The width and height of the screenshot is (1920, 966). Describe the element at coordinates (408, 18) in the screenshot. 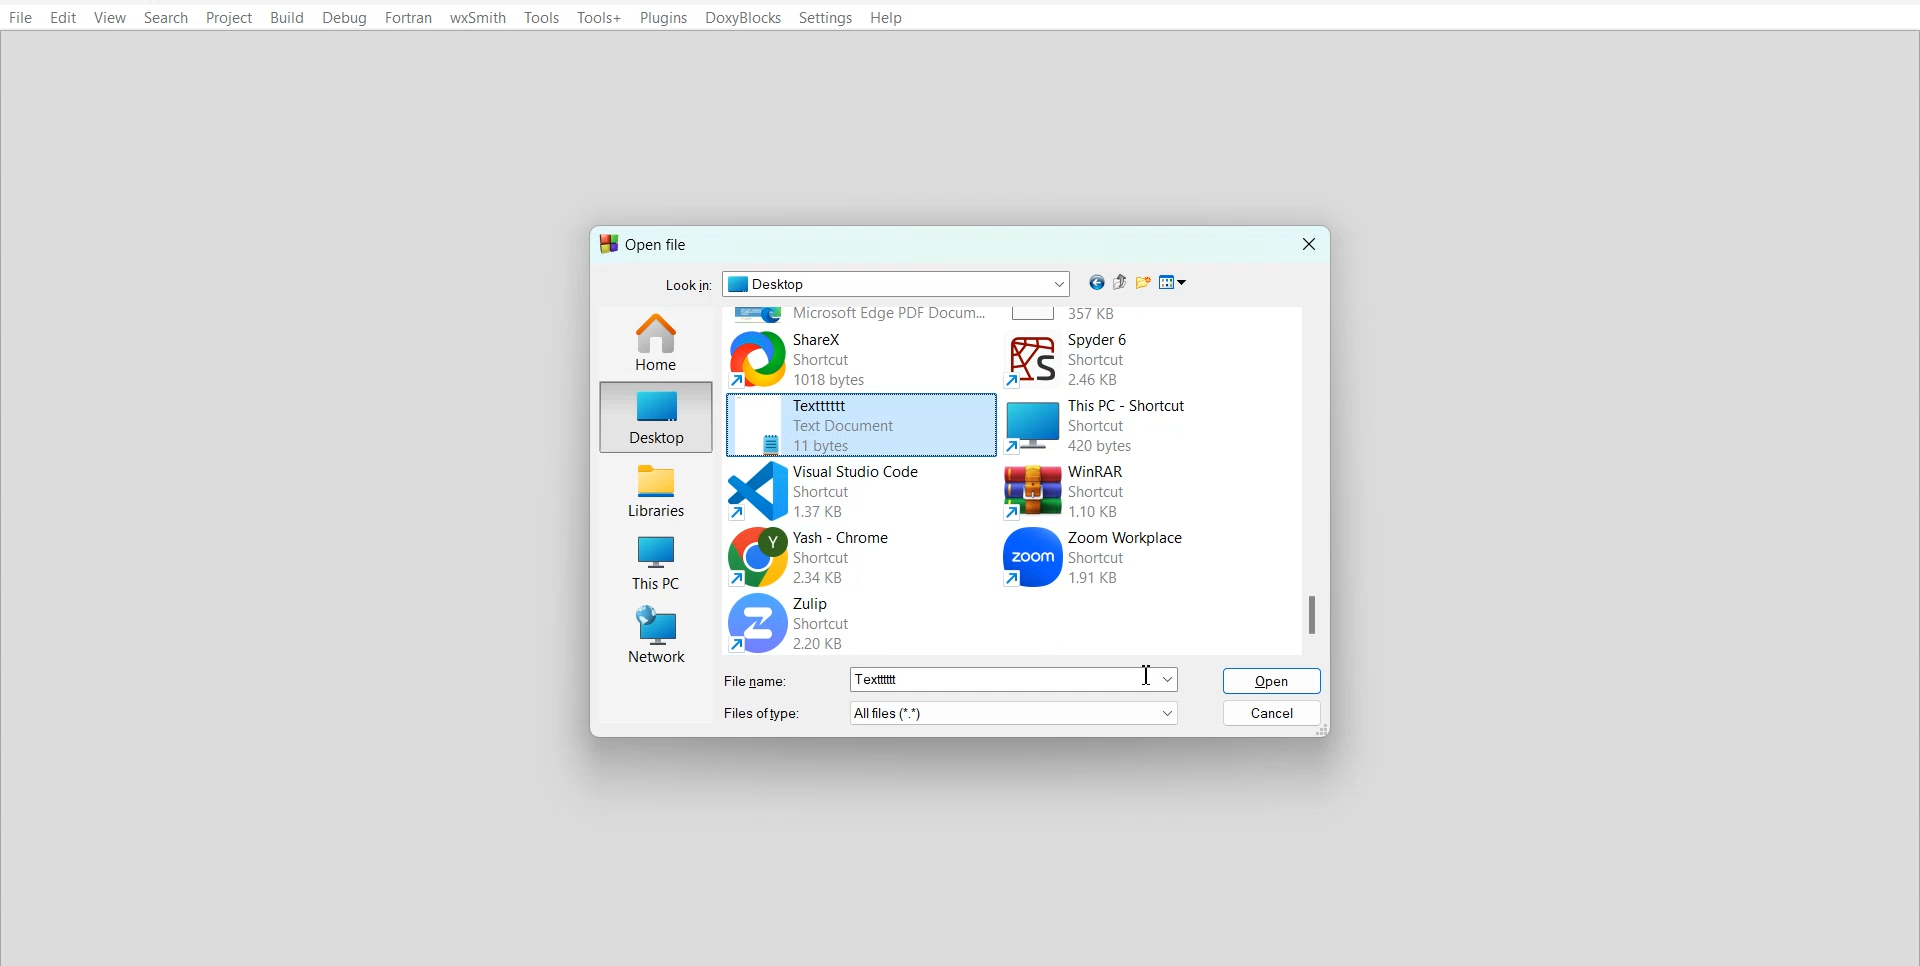

I see `Fortran` at that location.